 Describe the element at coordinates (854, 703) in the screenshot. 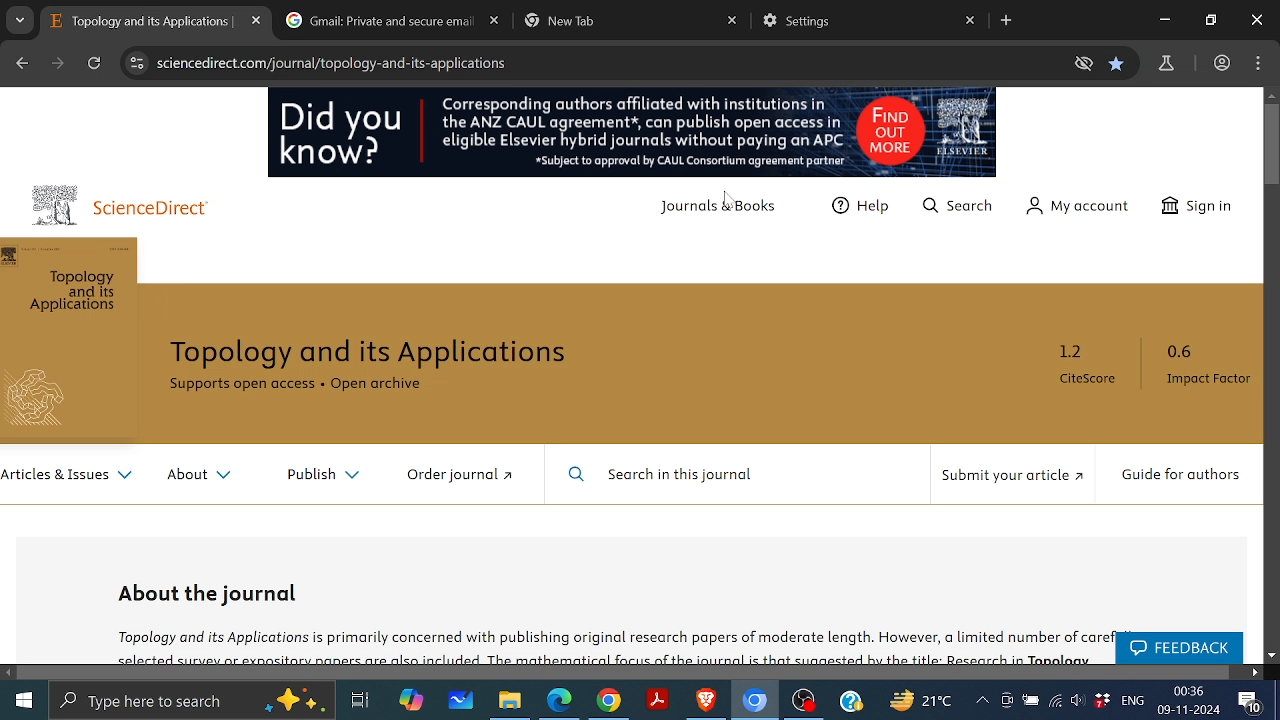

I see `help` at that location.